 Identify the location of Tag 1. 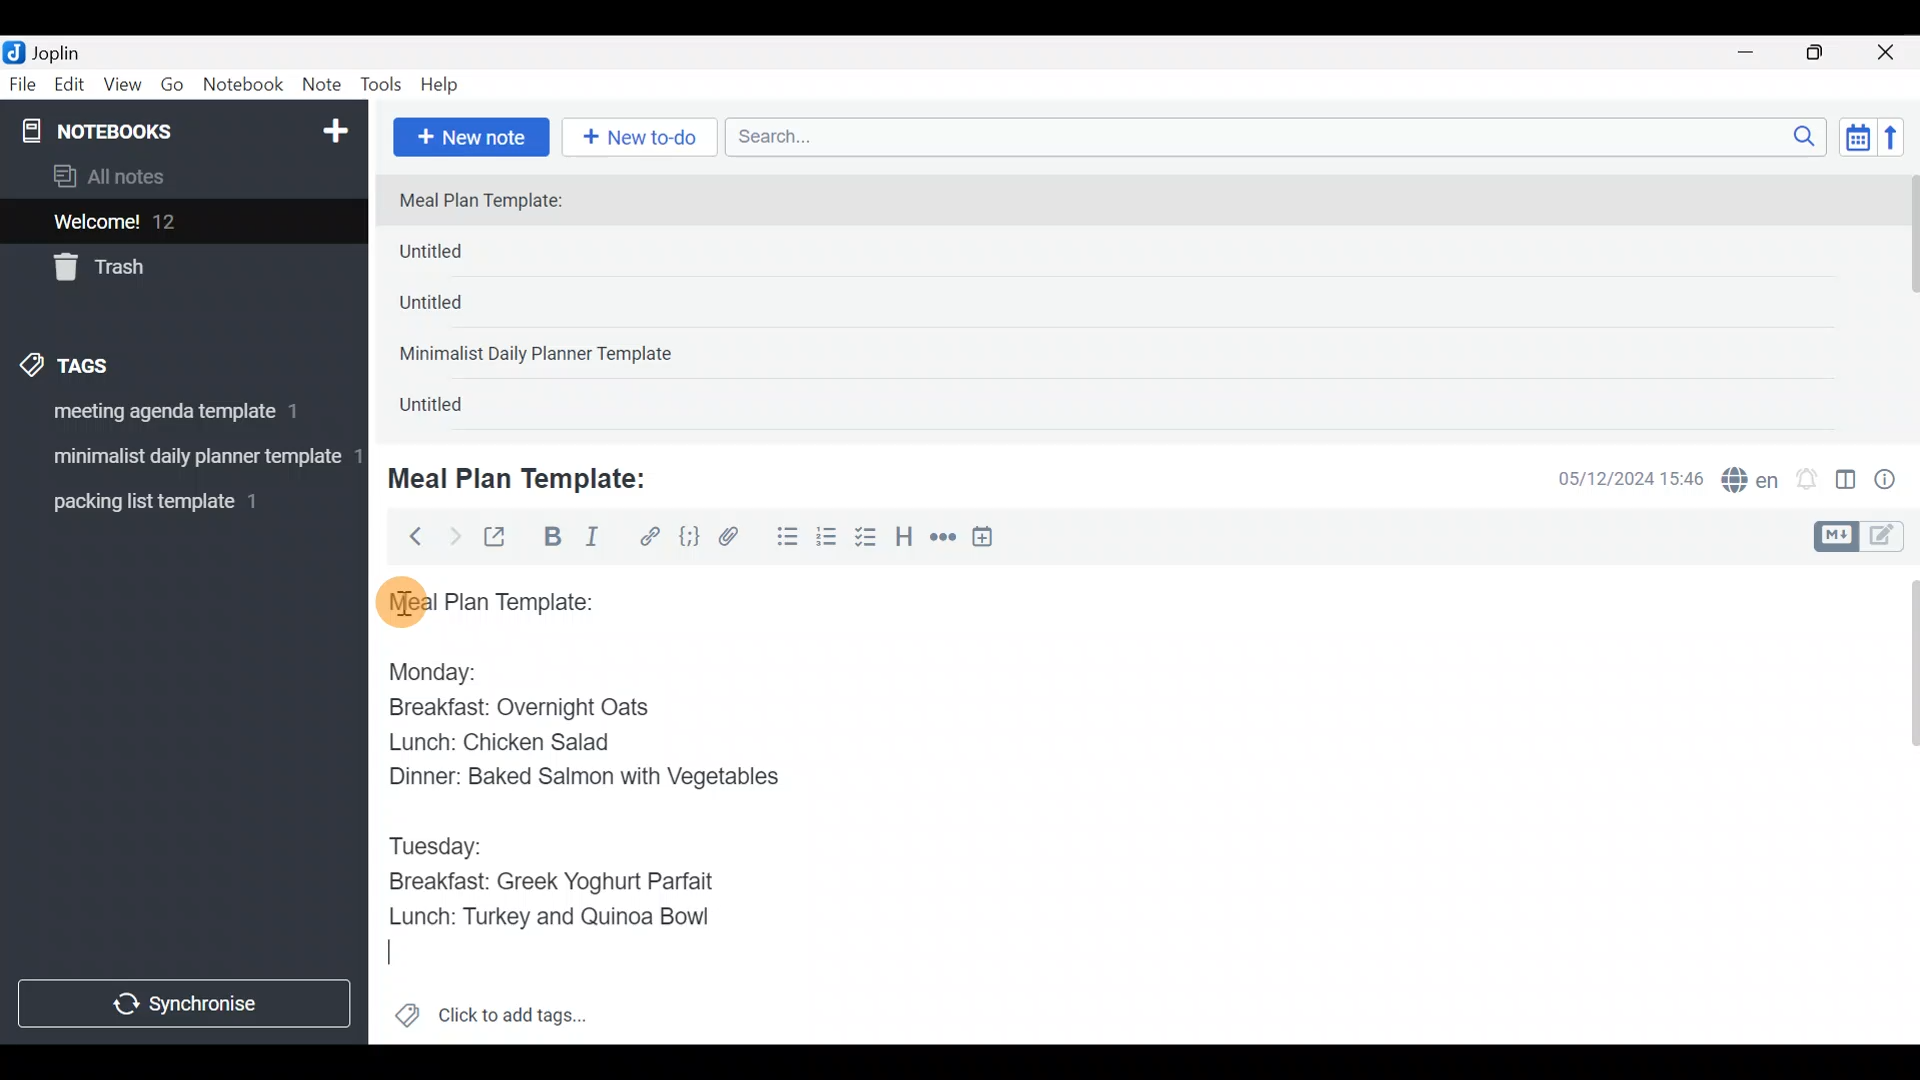
(178, 417).